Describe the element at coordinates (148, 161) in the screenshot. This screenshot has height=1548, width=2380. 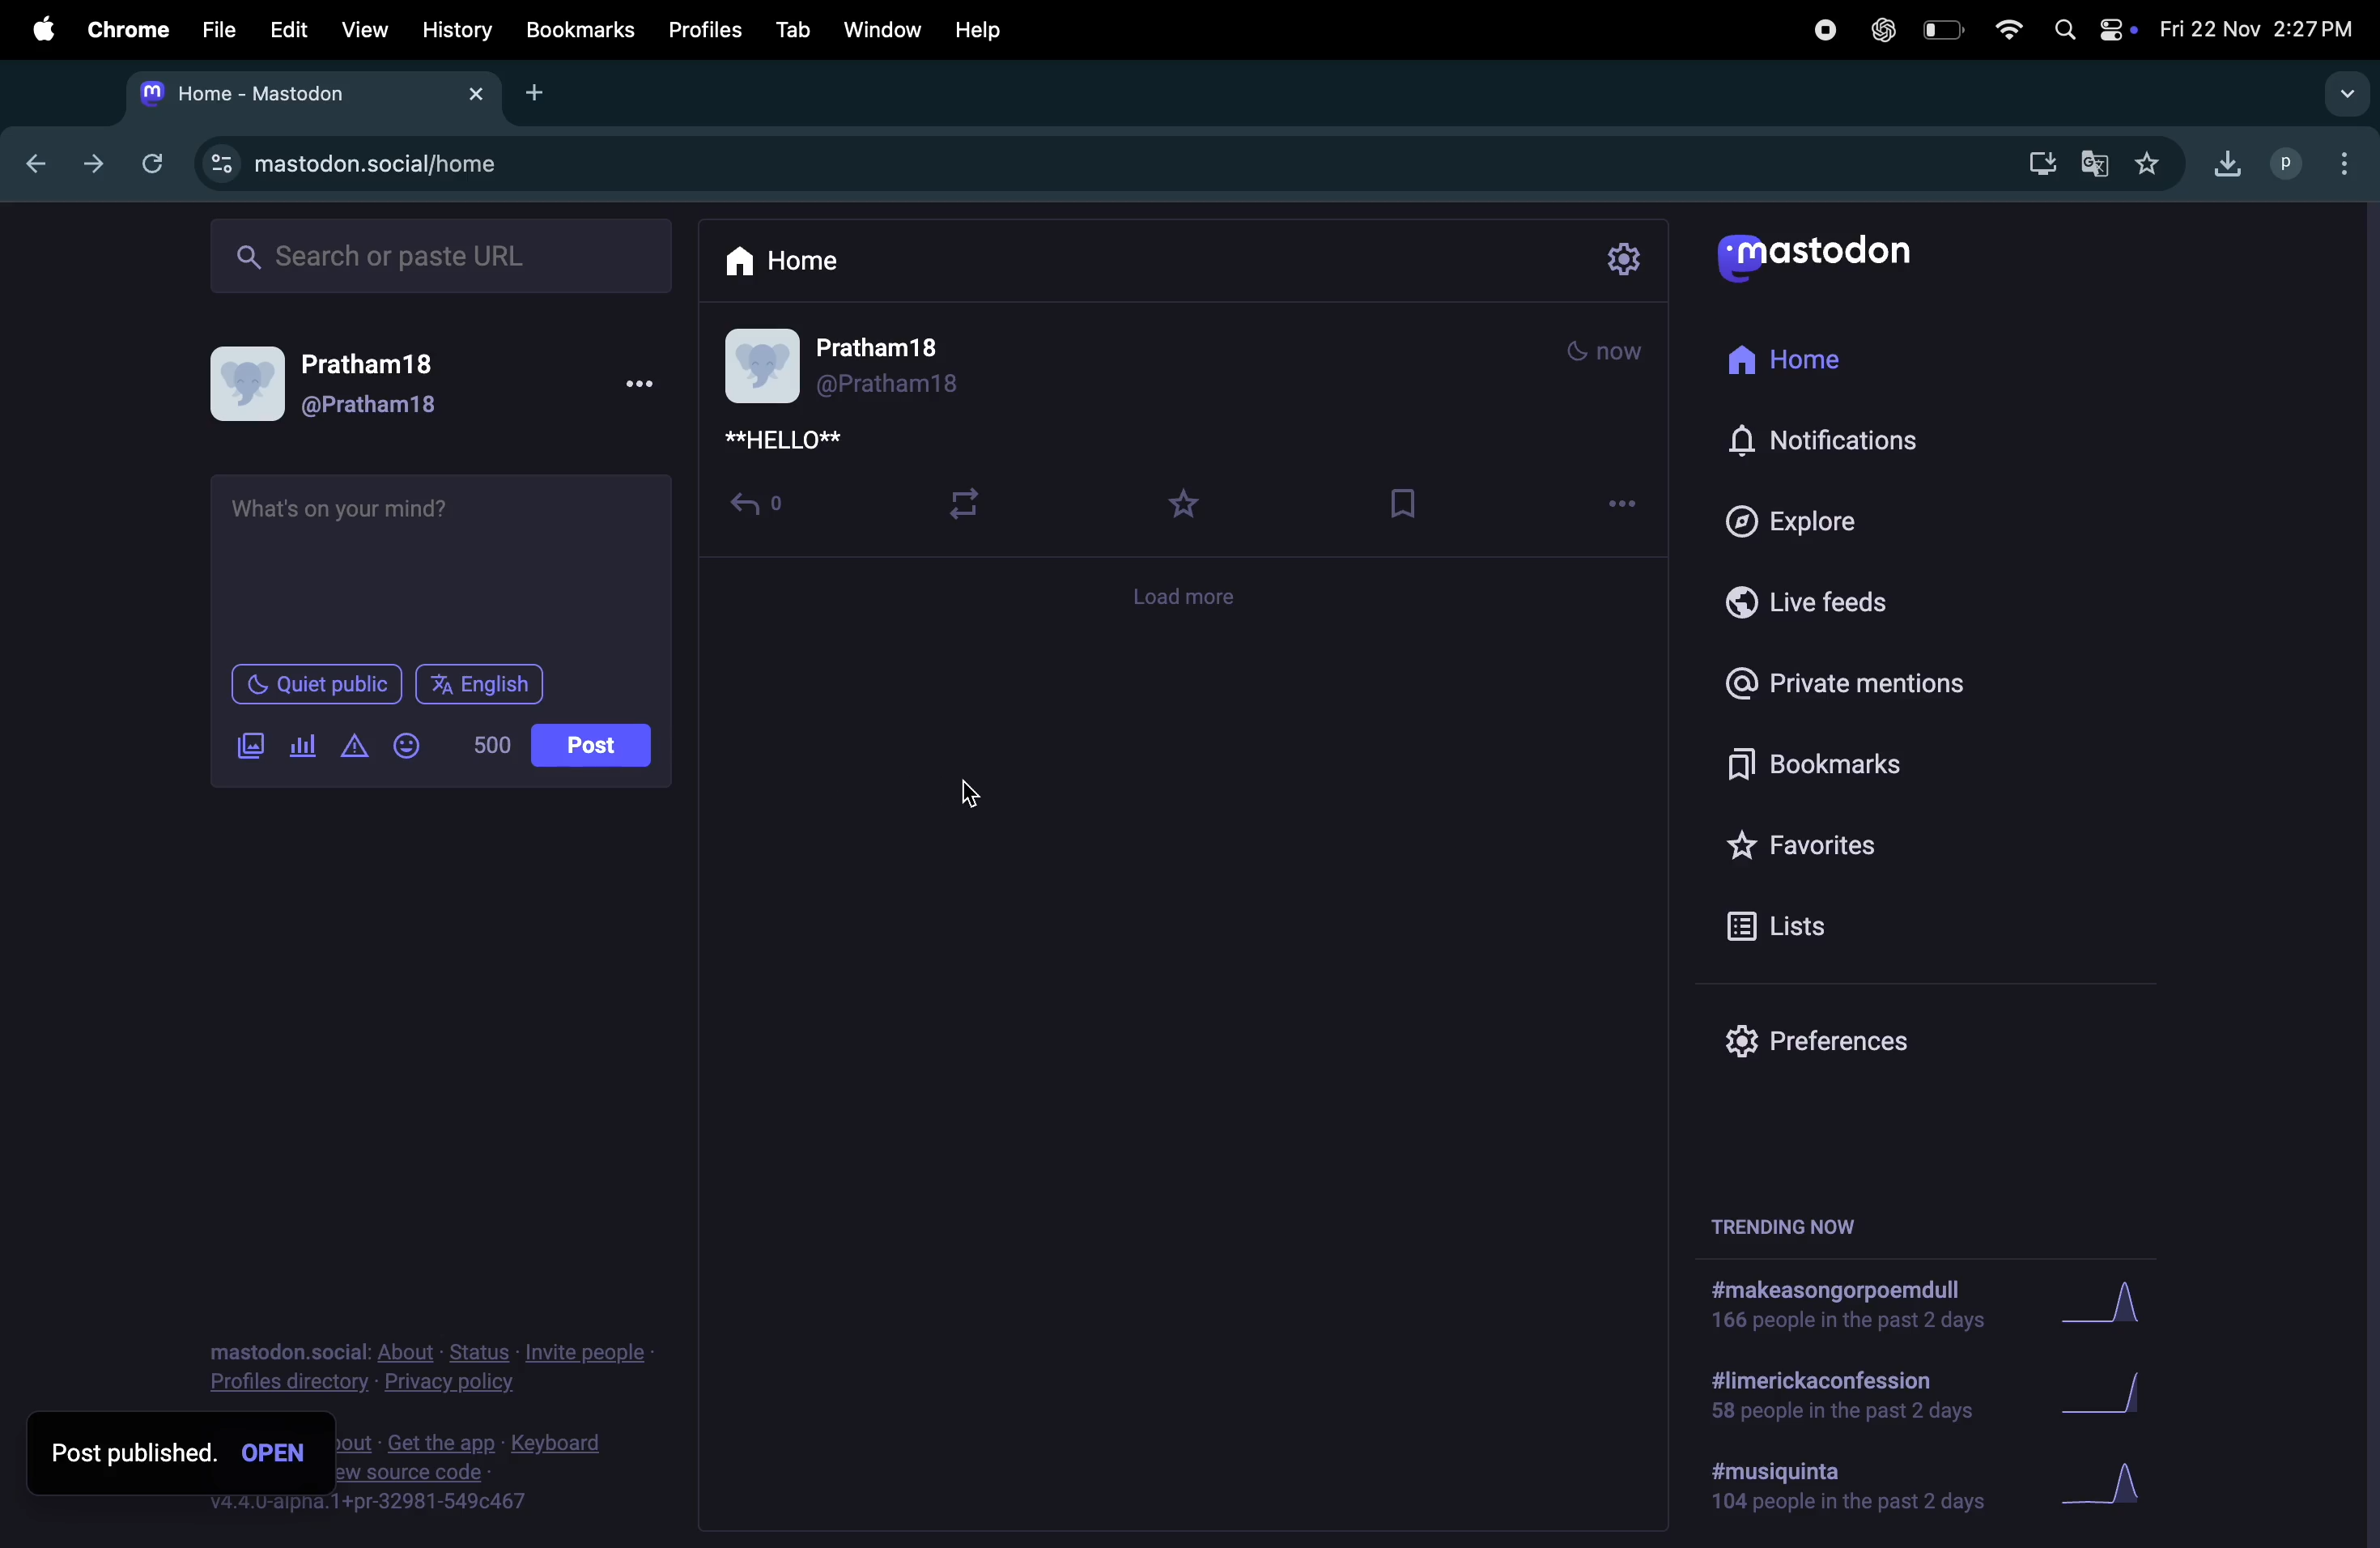
I see `refresh` at that location.